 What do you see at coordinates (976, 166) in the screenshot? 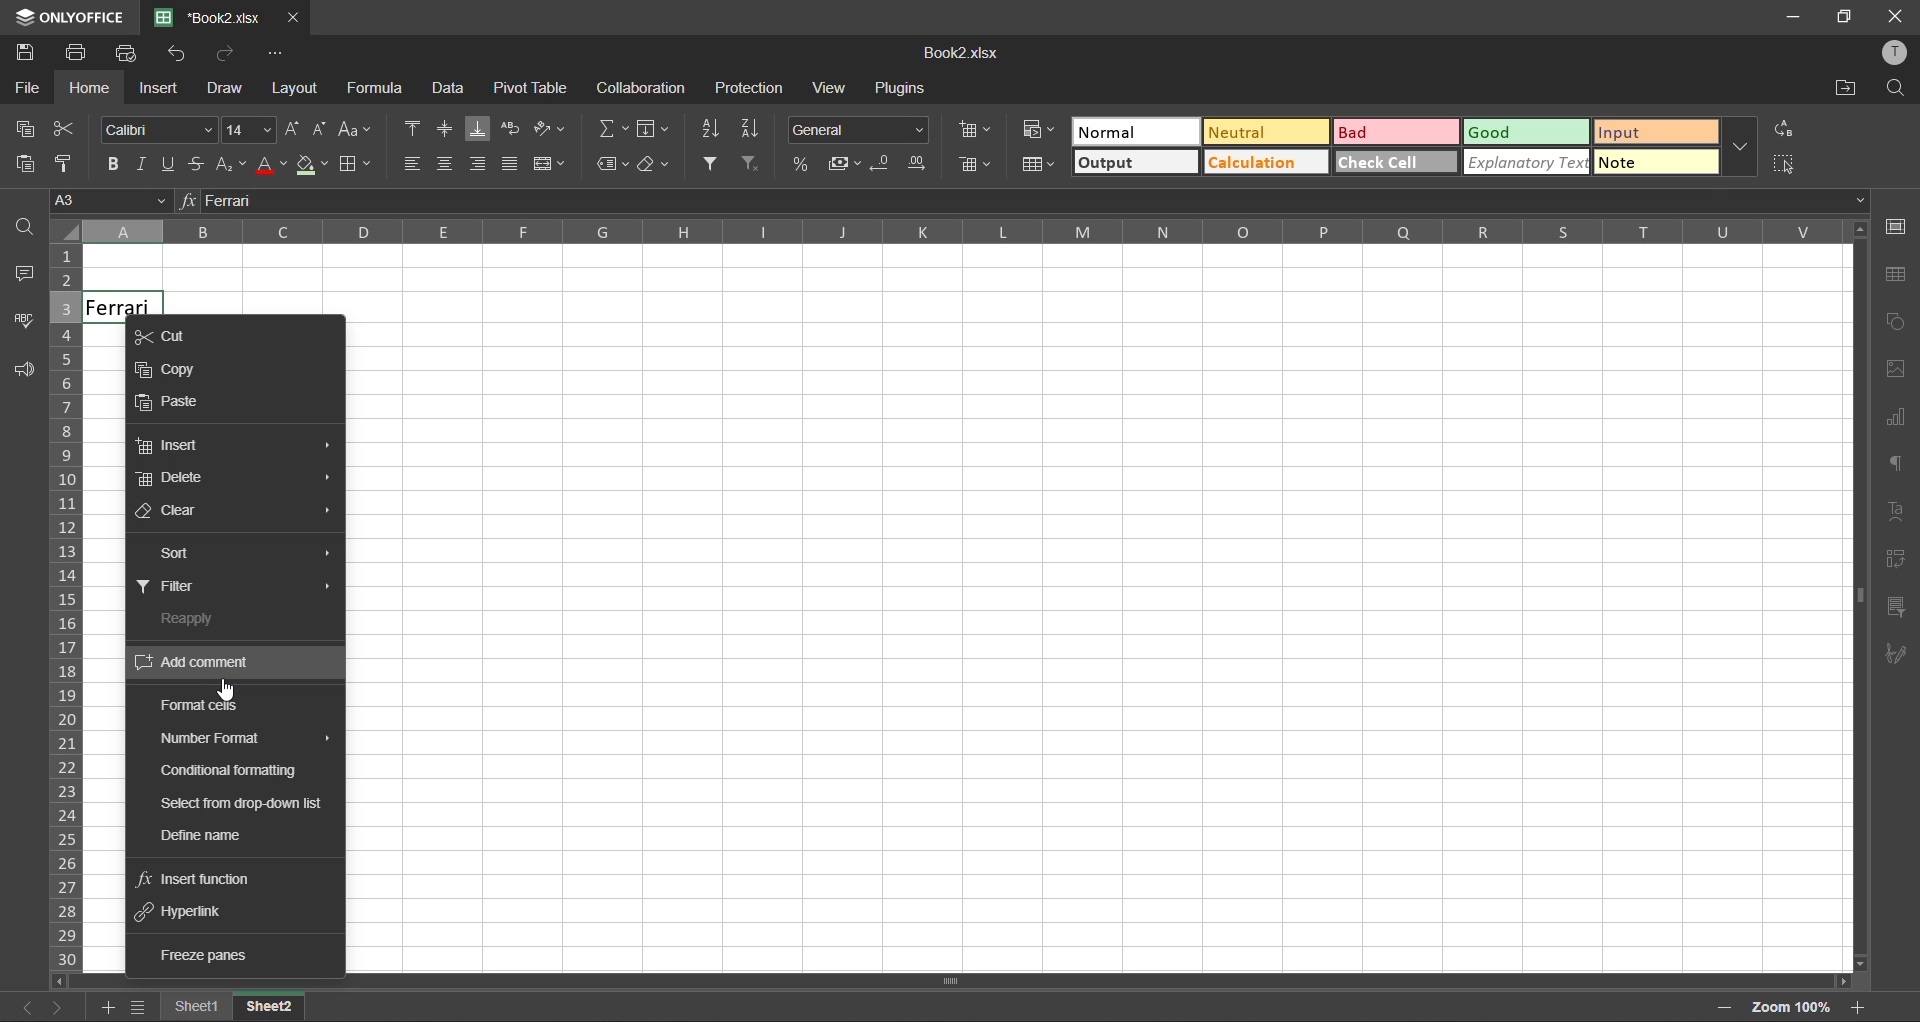
I see `delete cells` at bounding box center [976, 166].